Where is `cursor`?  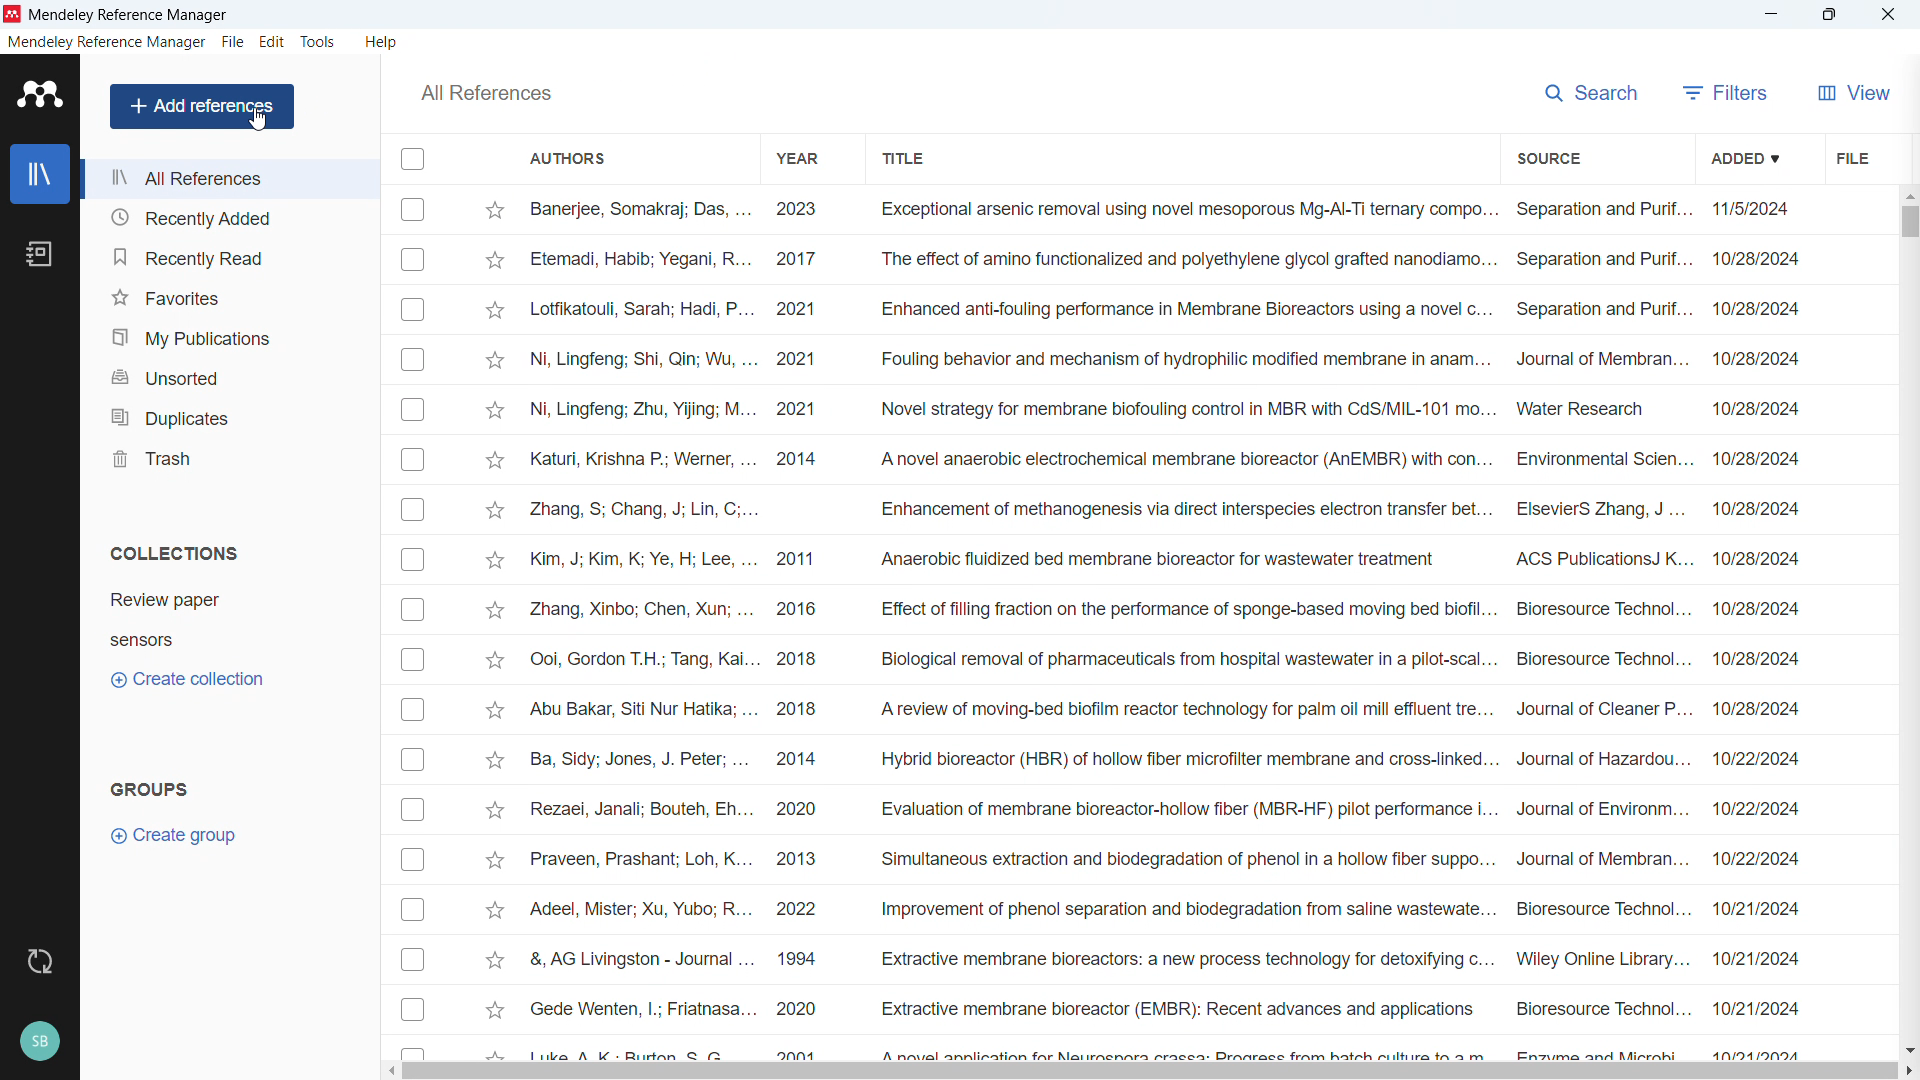
cursor is located at coordinates (258, 120).